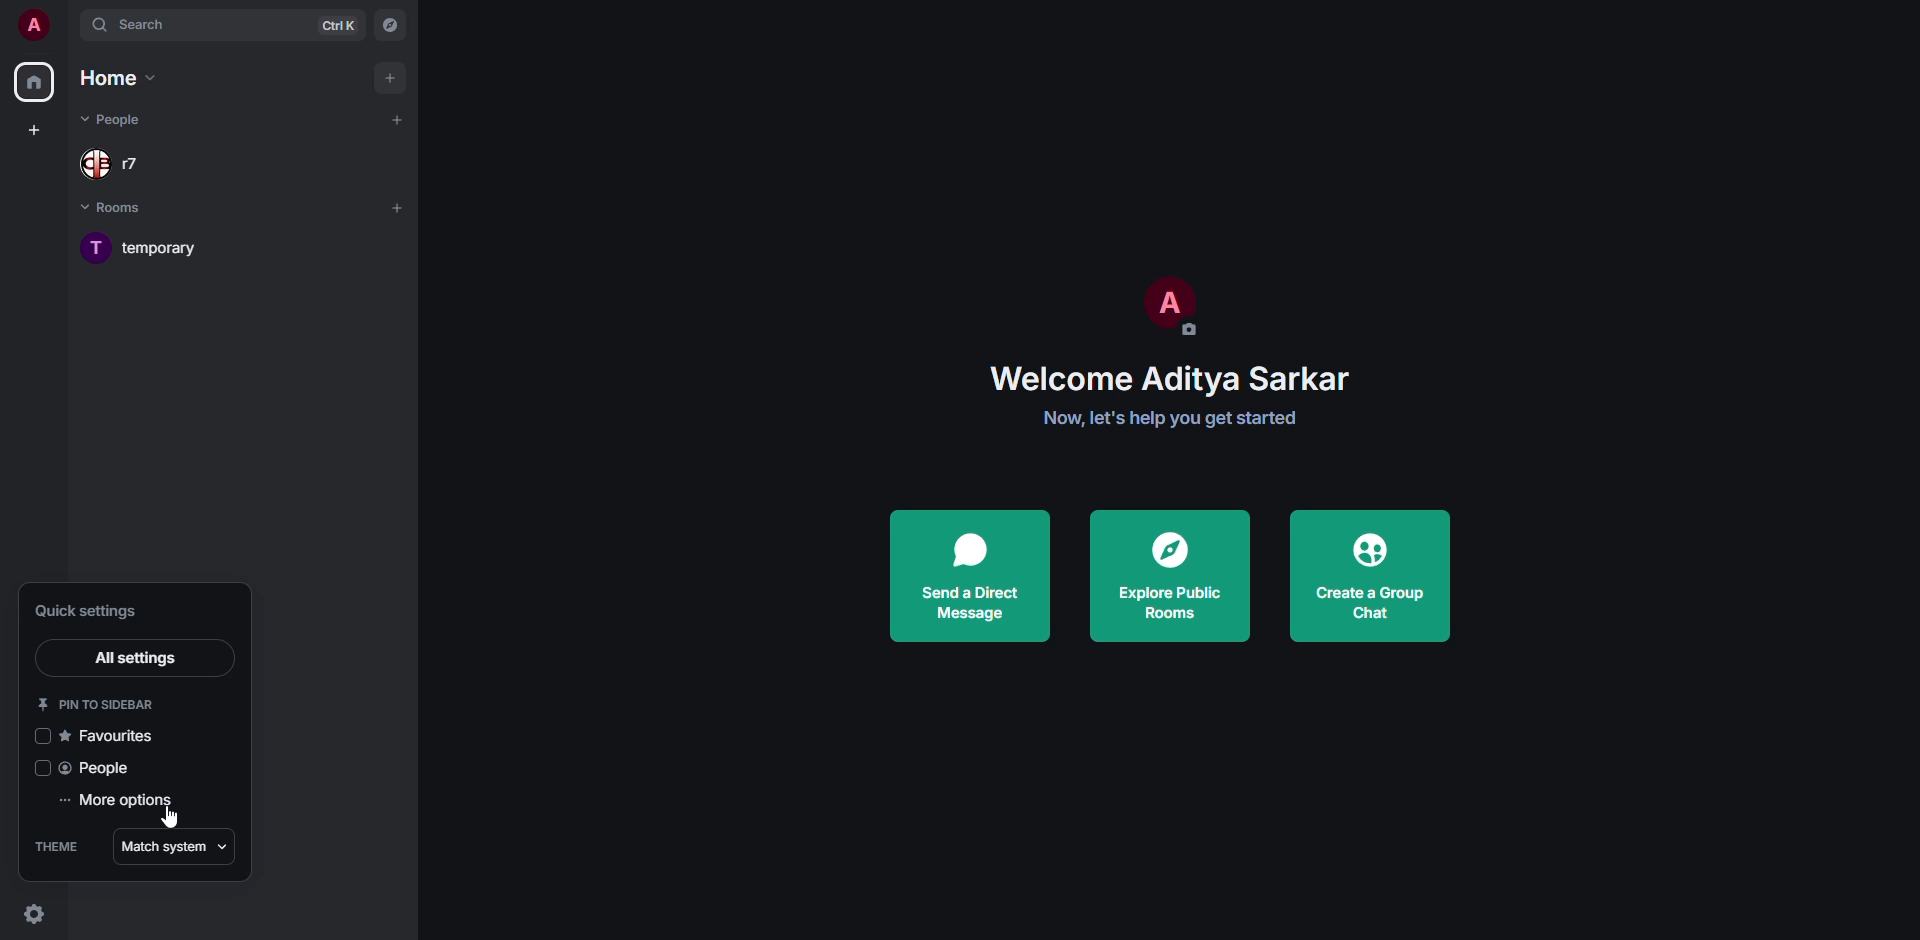 The image size is (1920, 940). Describe the element at coordinates (39, 733) in the screenshot. I see `click to enable` at that location.